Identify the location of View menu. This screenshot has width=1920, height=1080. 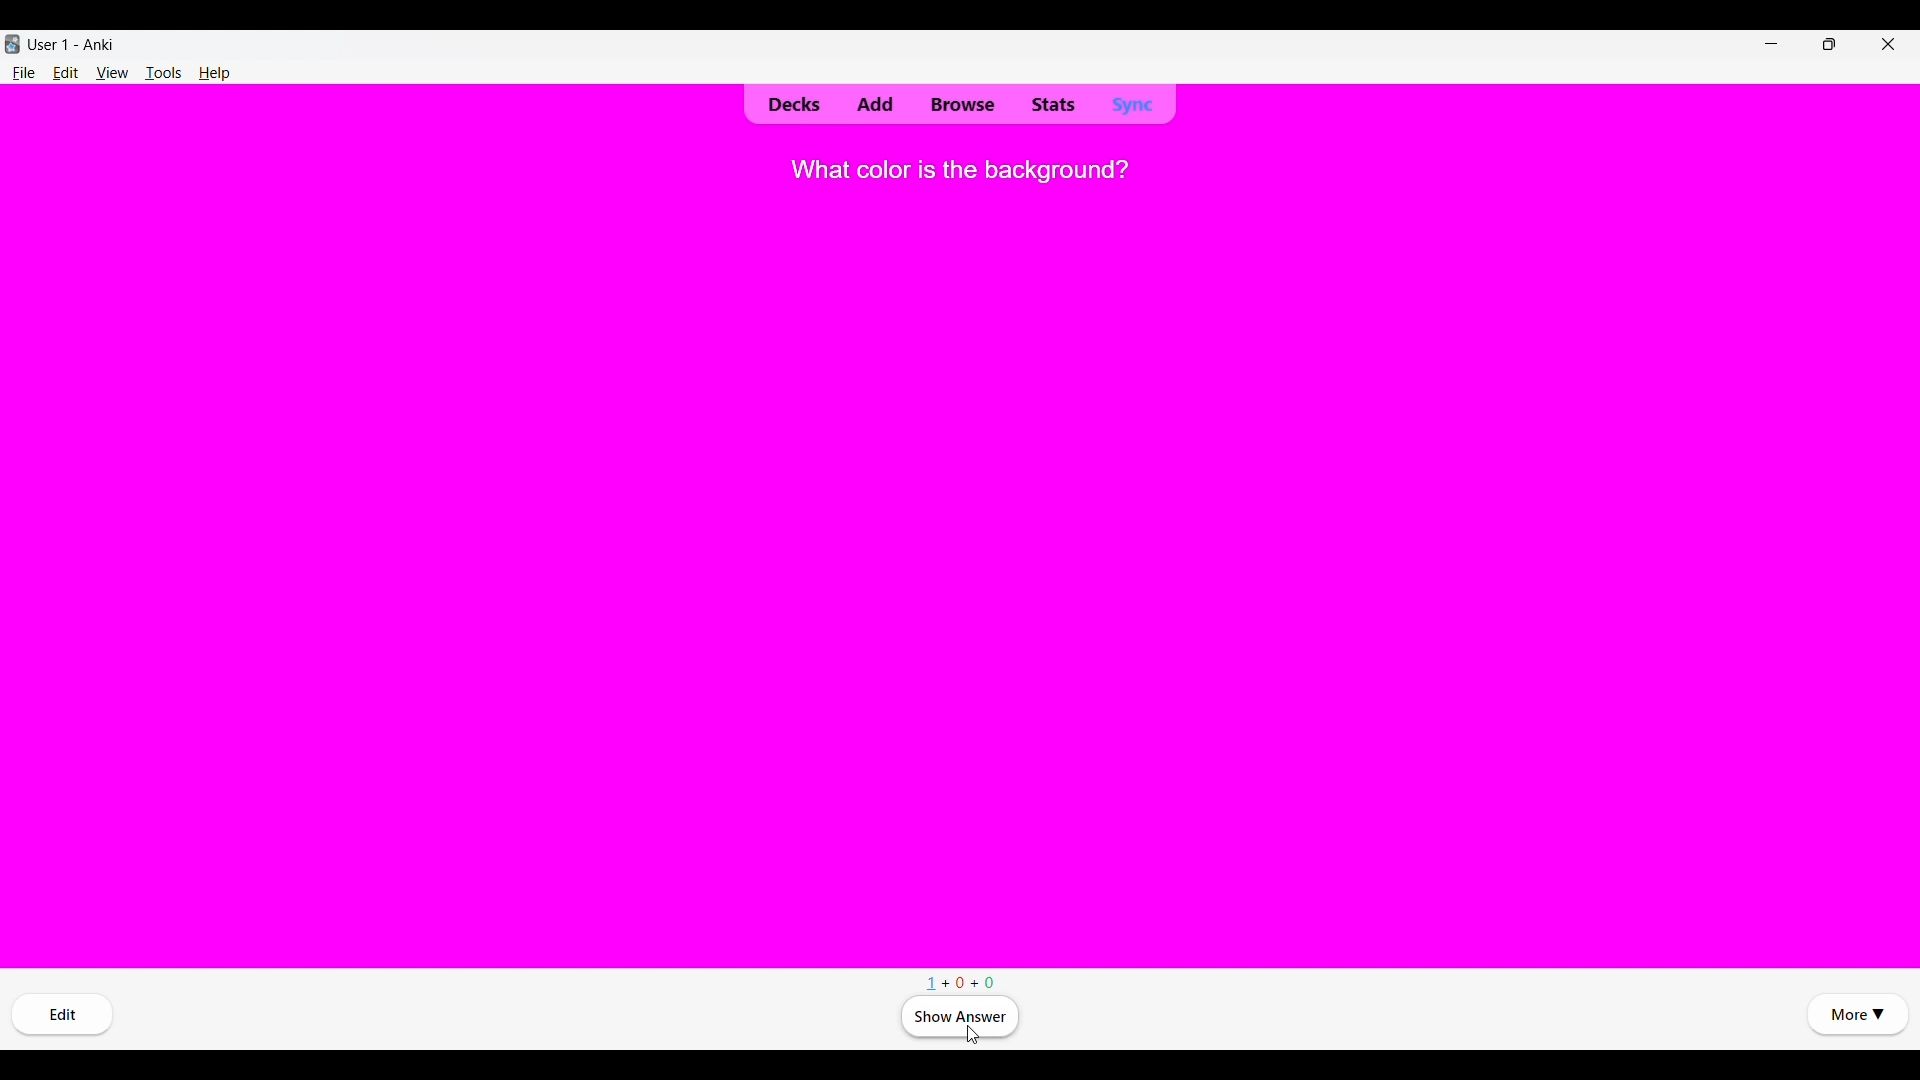
(113, 73).